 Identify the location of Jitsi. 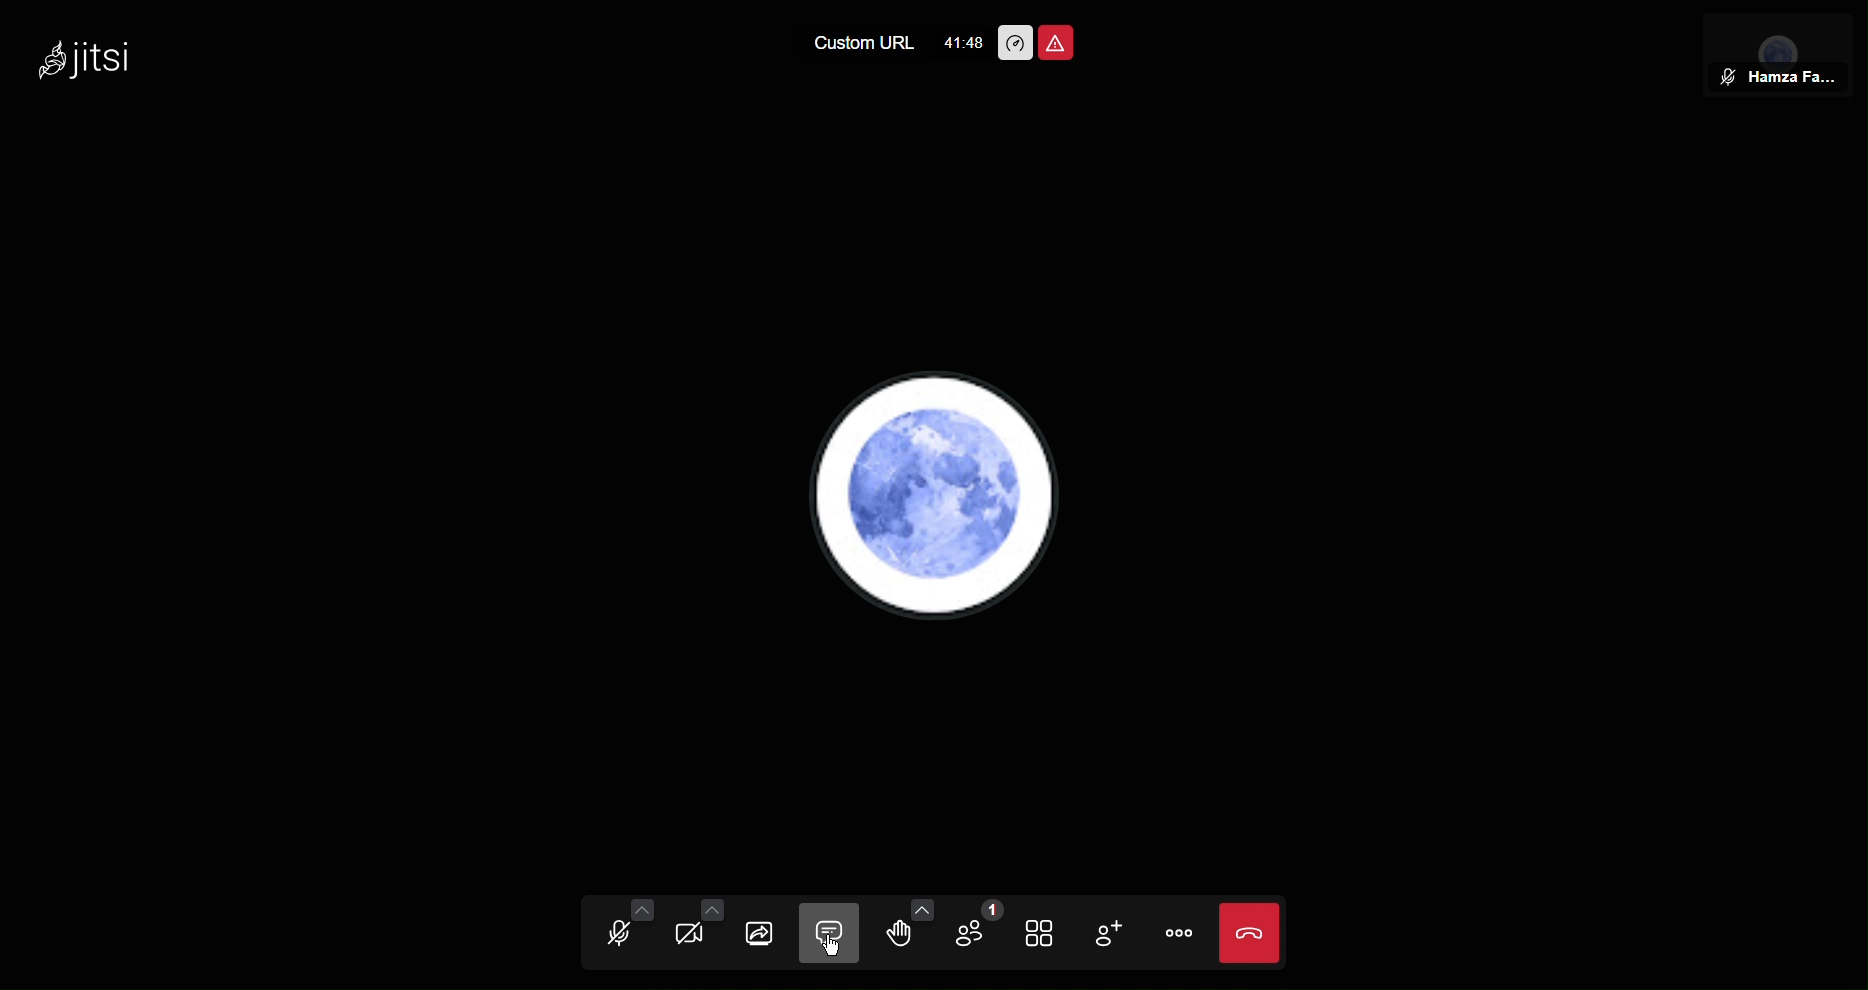
(89, 60).